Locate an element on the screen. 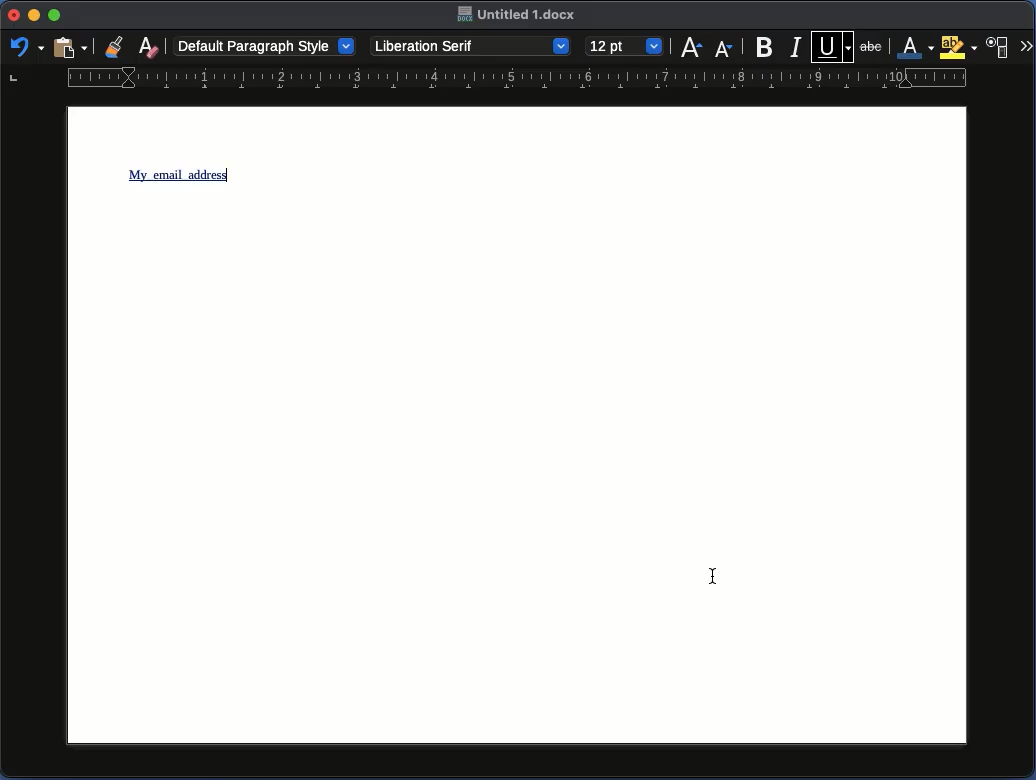  Untitled. 1 docx is located at coordinates (518, 15).